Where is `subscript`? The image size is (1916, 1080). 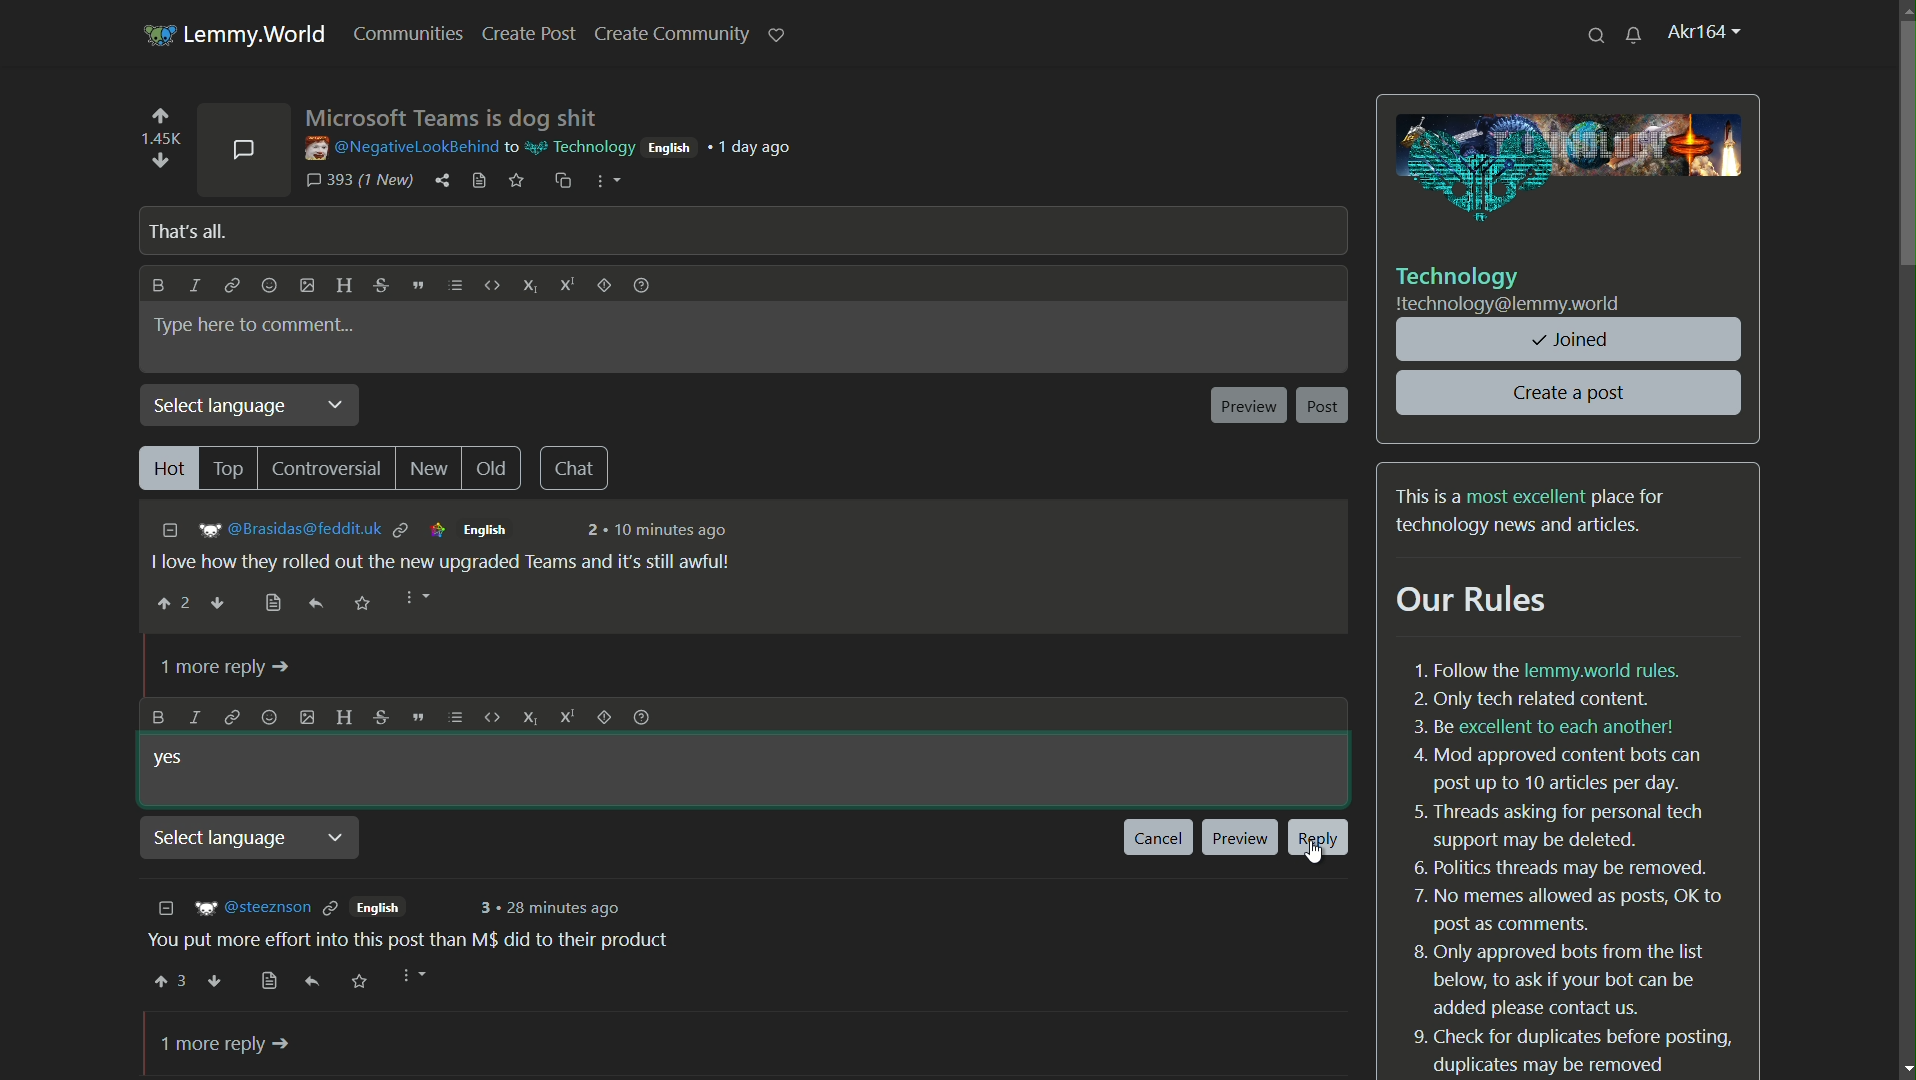
subscript is located at coordinates (526, 718).